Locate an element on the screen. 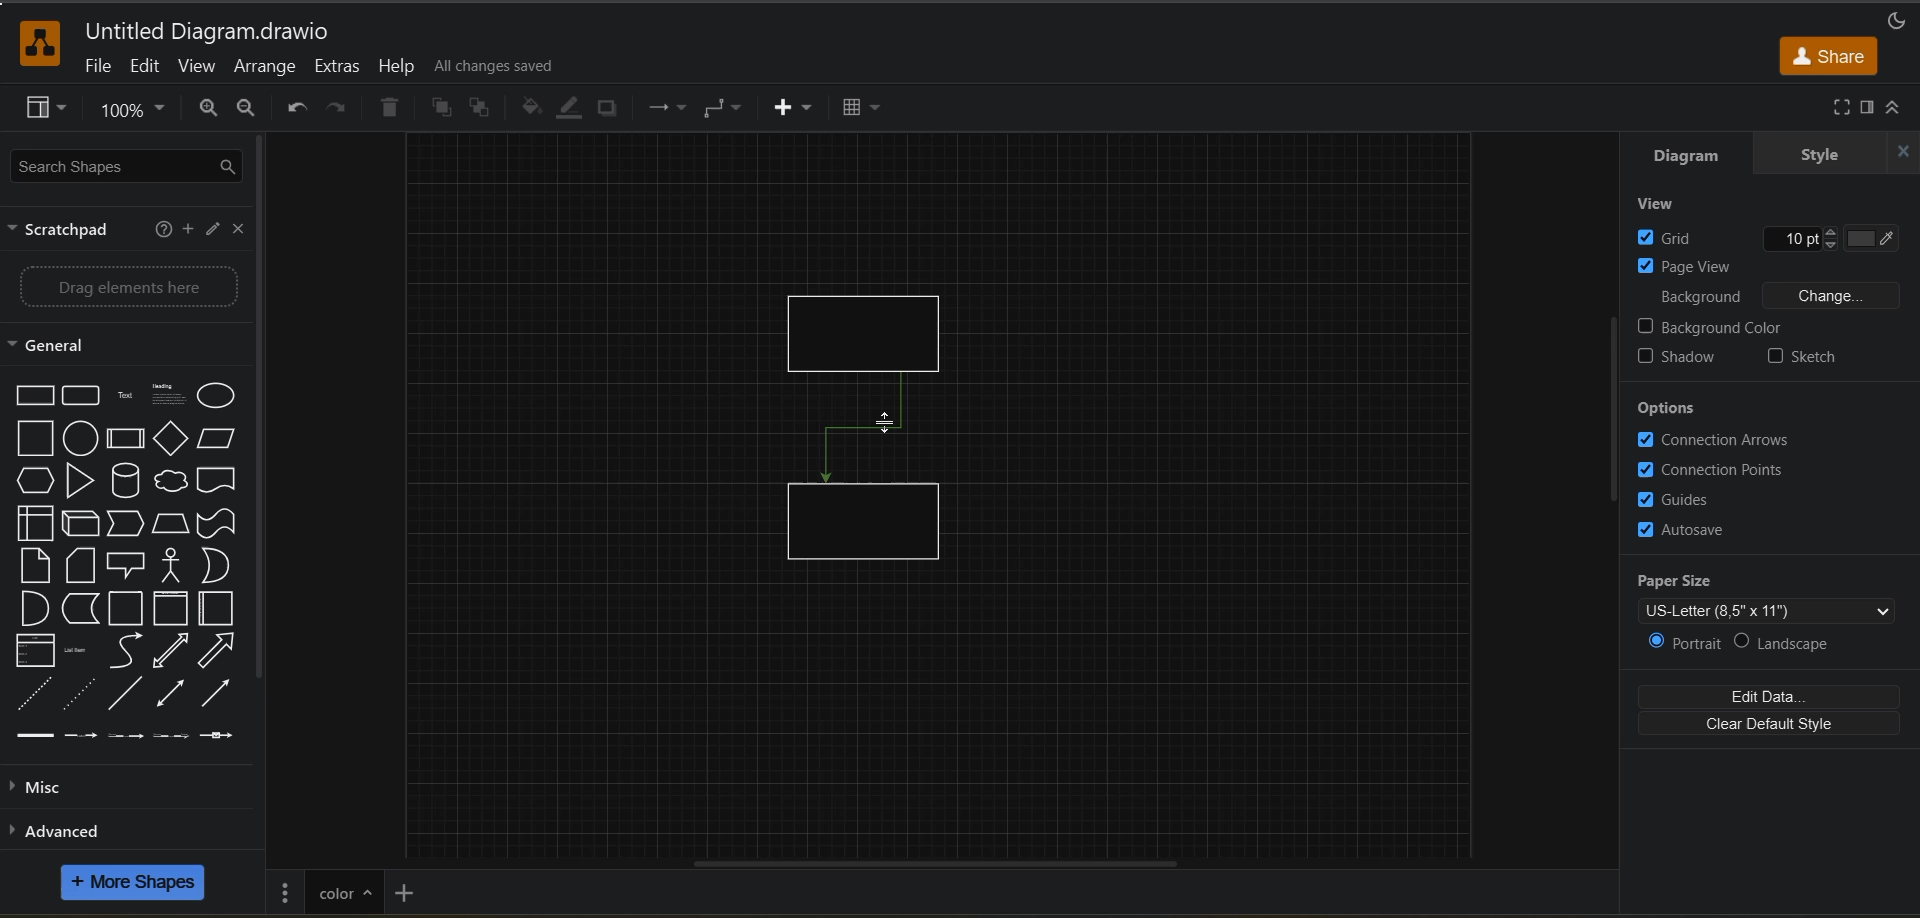 The width and height of the screenshot is (1920, 918). clear default style is located at coordinates (1775, 726).